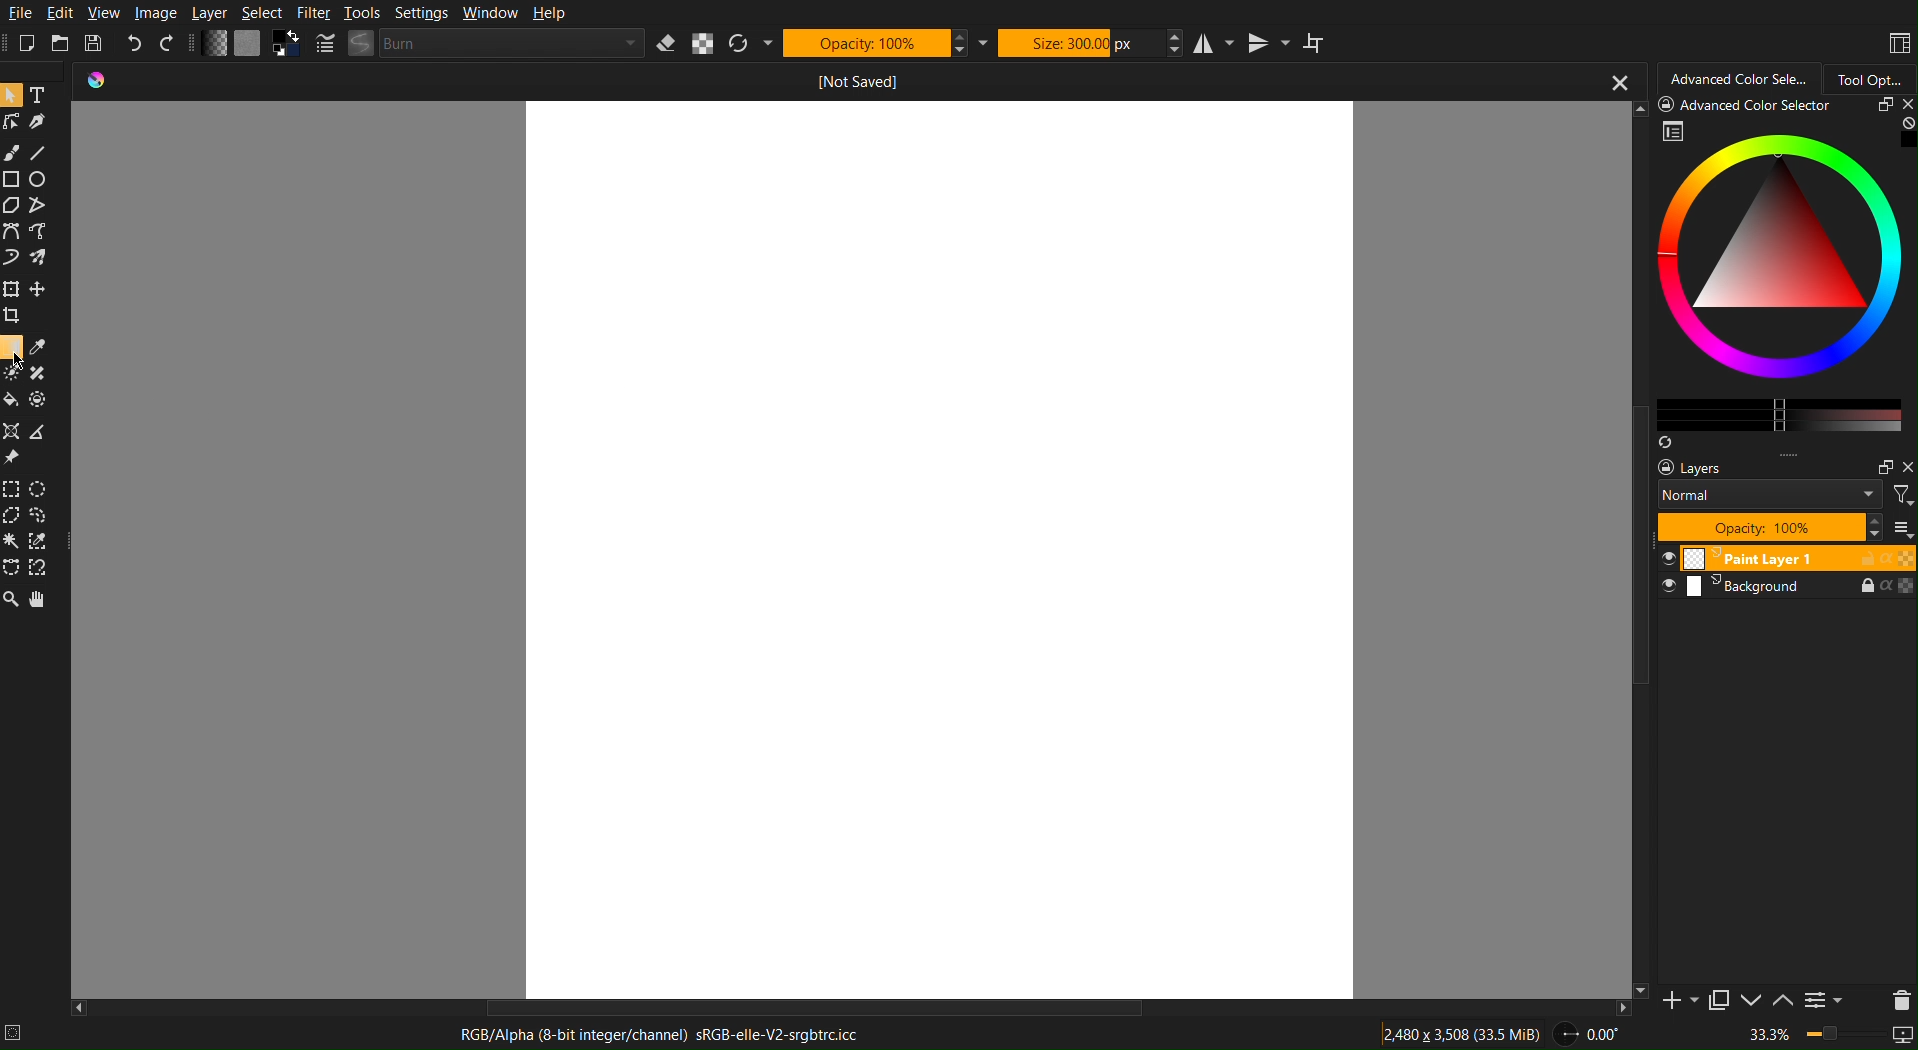 This screenshot has width=1918, height=1050. What do you see at coordinates (1896, 998) in the screenshot?
I see `Delete` at bounding box center [1896, 998].